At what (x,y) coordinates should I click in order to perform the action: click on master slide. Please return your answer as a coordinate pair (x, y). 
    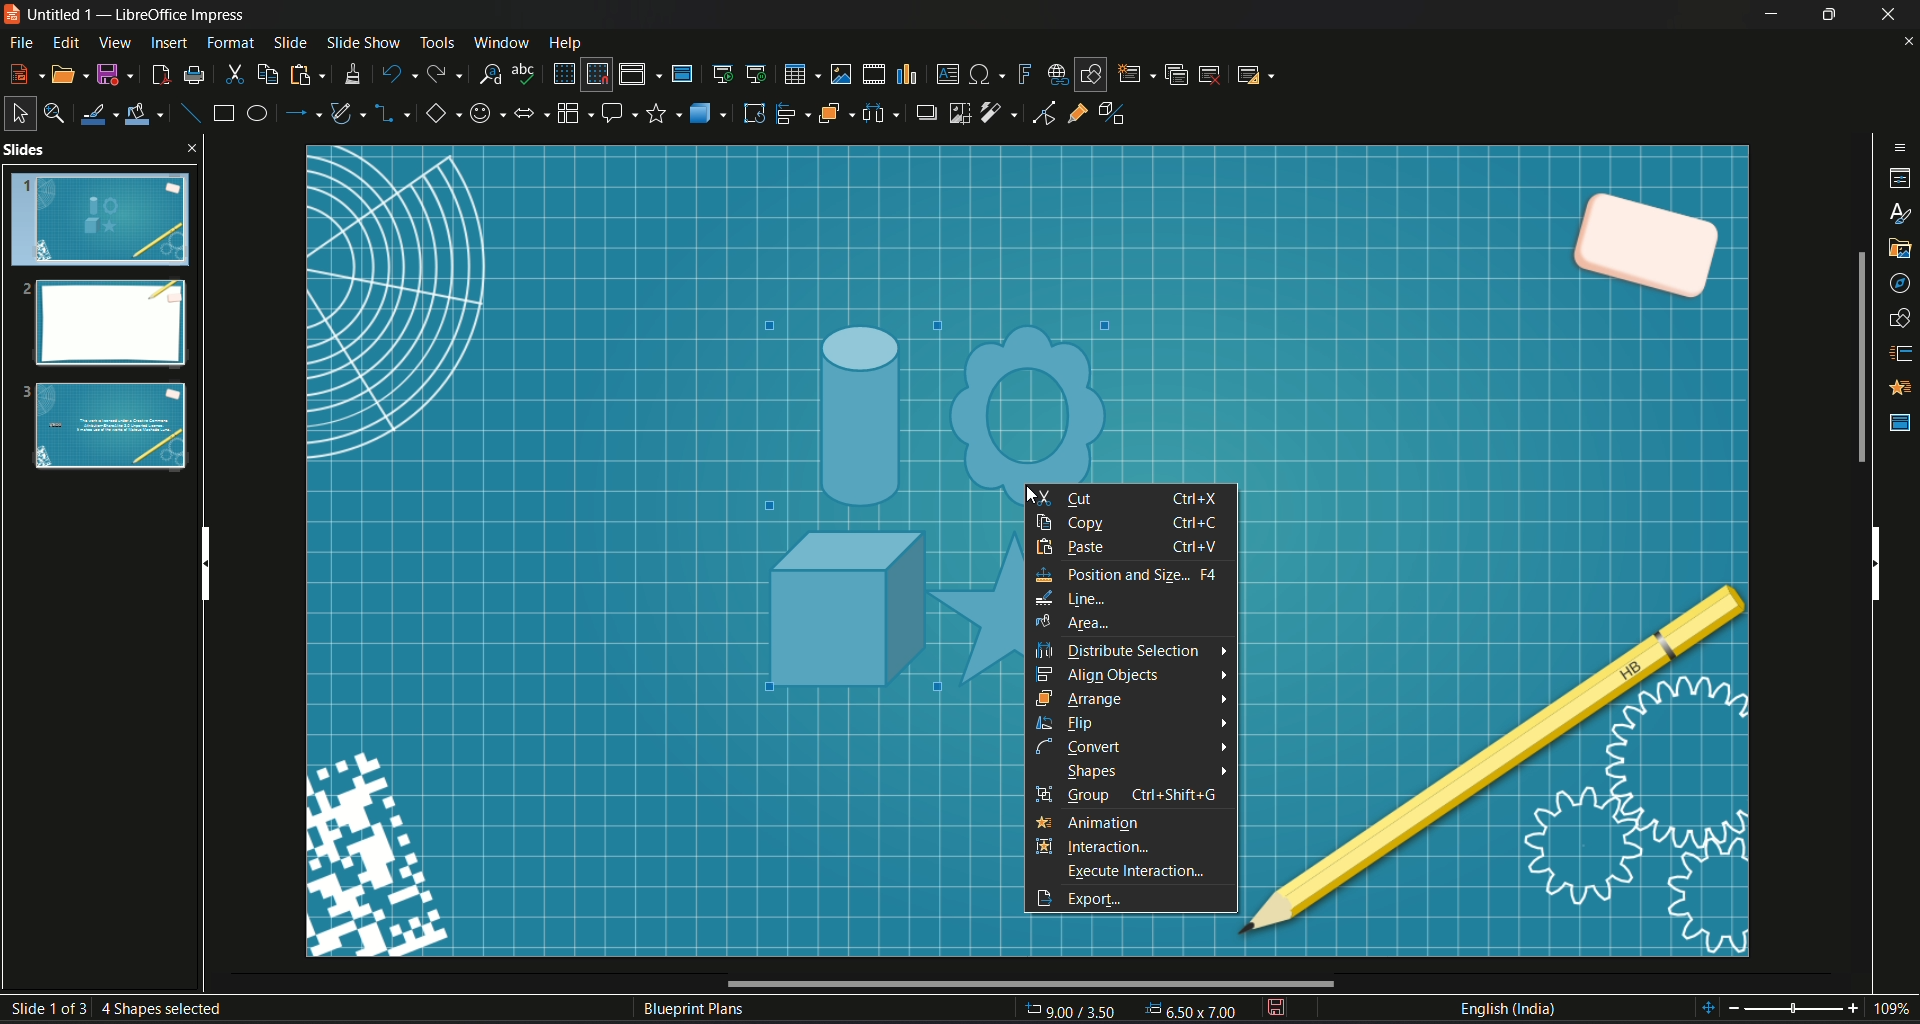
    Looking at the image, I should click on (681, 73).